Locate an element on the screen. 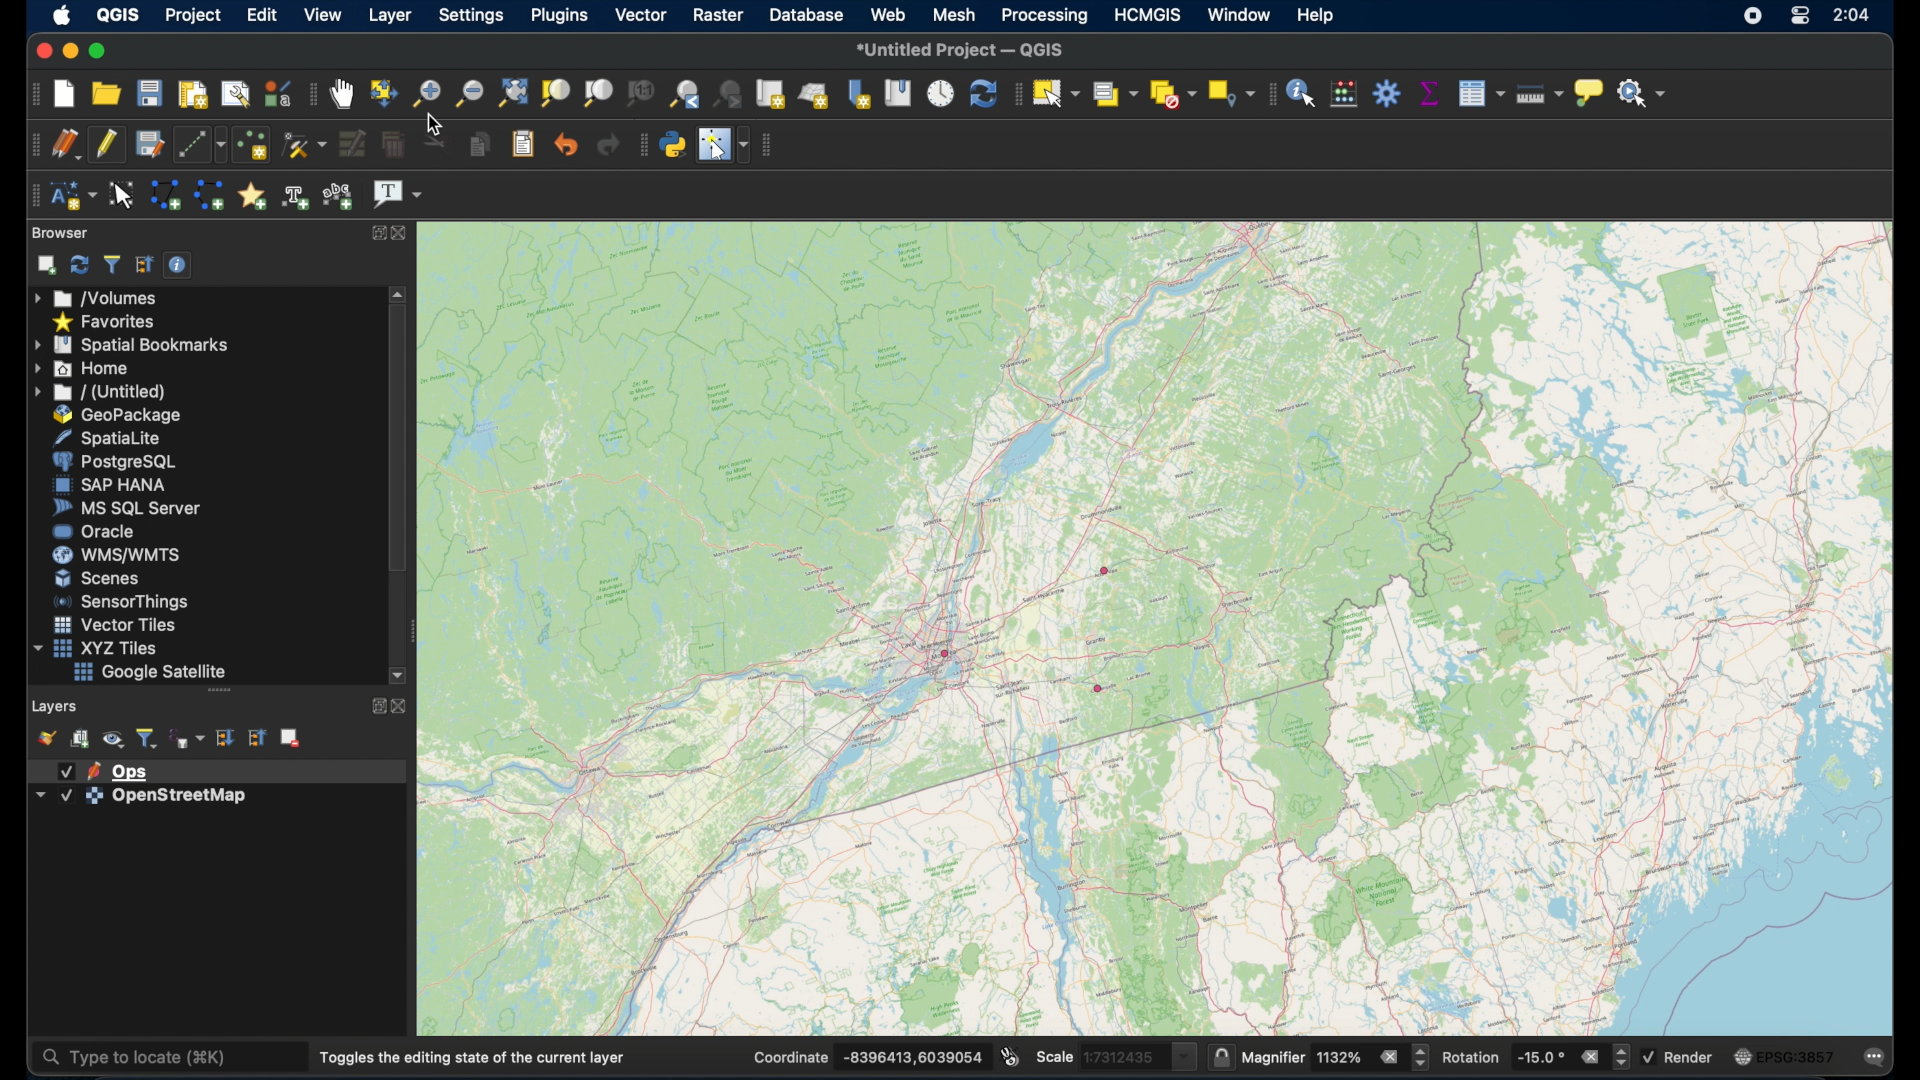  new annotation layer is located at coordinates (76, 194).